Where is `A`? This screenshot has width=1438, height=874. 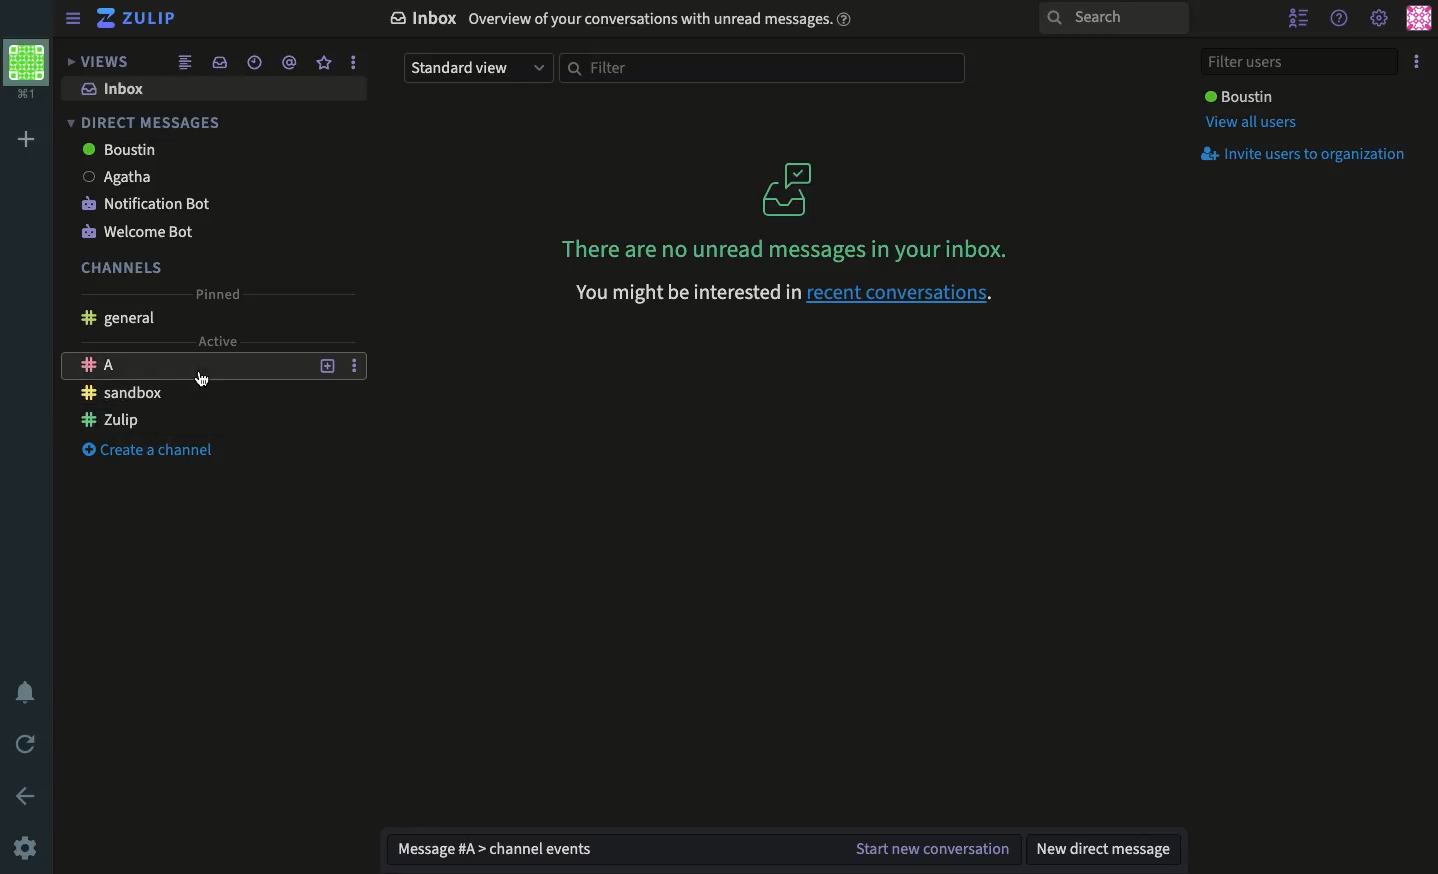 A is located at coordinates (185, 367).